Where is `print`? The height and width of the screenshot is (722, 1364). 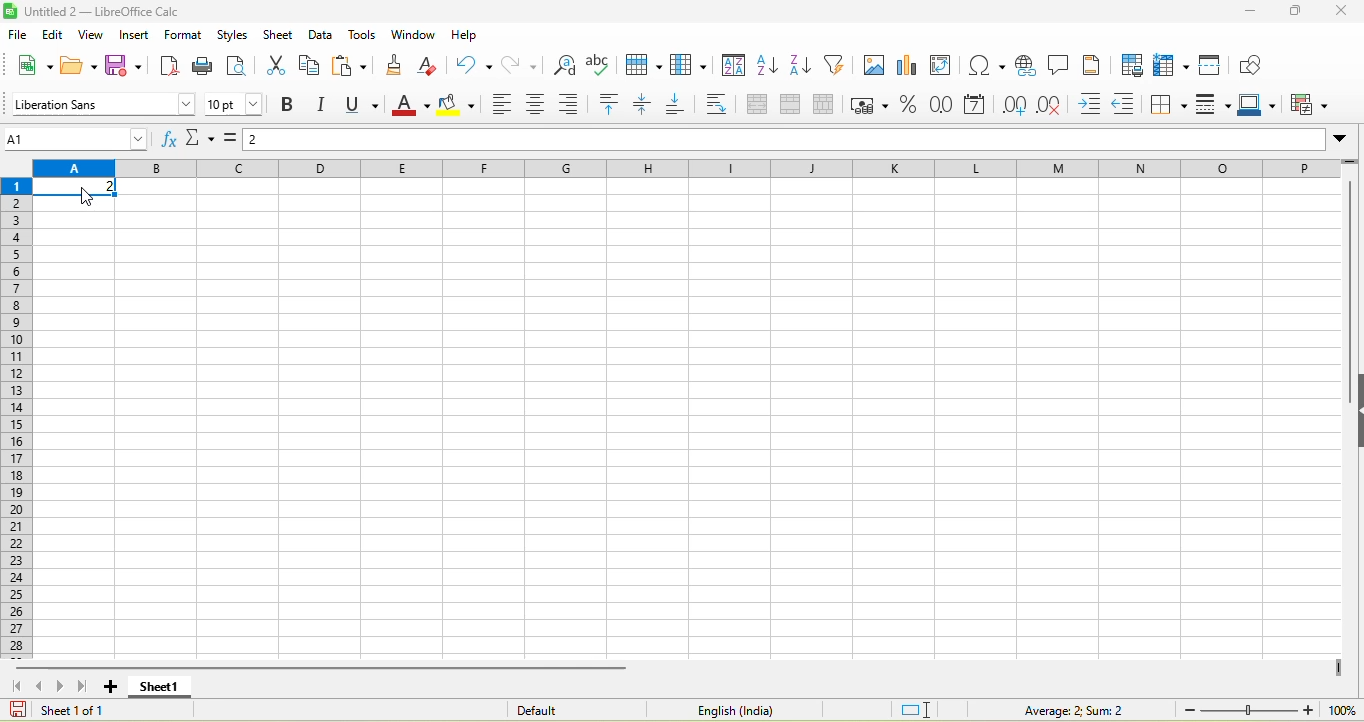
print is located at coordinates (209, 65).